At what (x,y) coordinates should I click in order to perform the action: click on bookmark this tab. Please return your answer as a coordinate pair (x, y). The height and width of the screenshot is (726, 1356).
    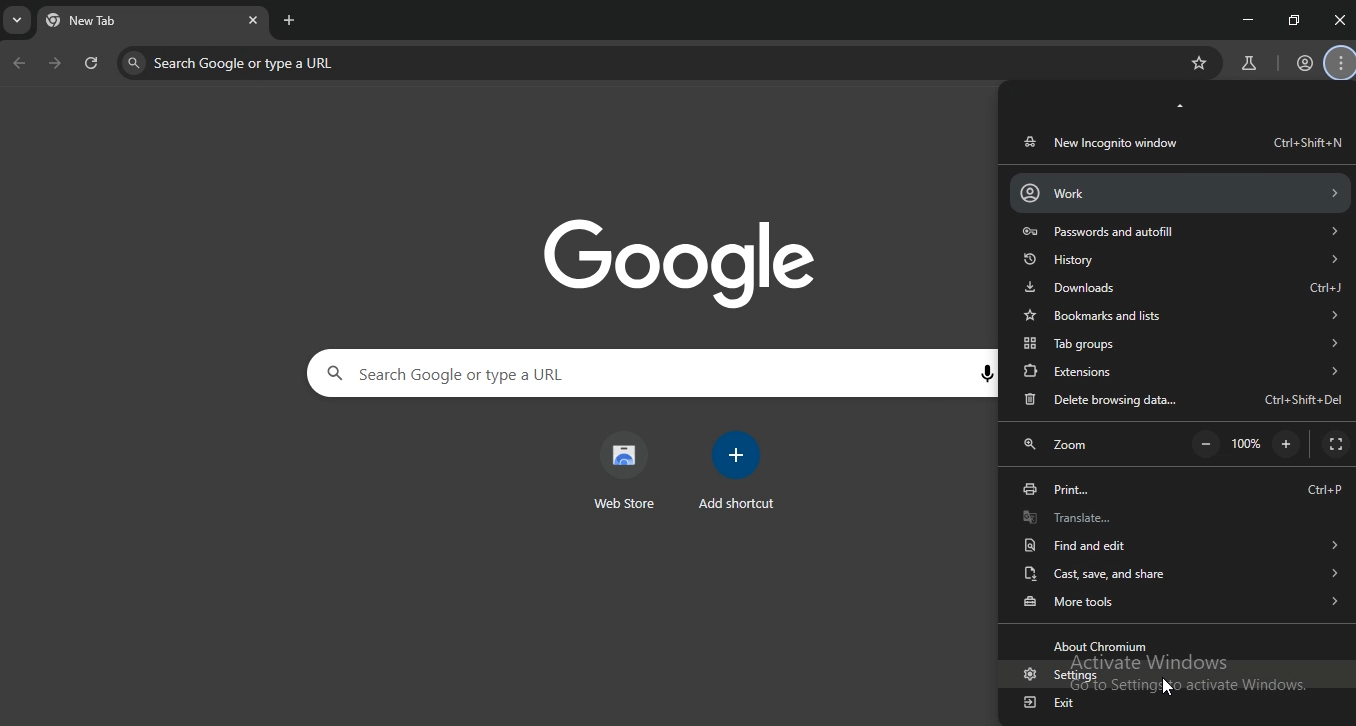
    Looking at the image, I should click on (1202, 63).